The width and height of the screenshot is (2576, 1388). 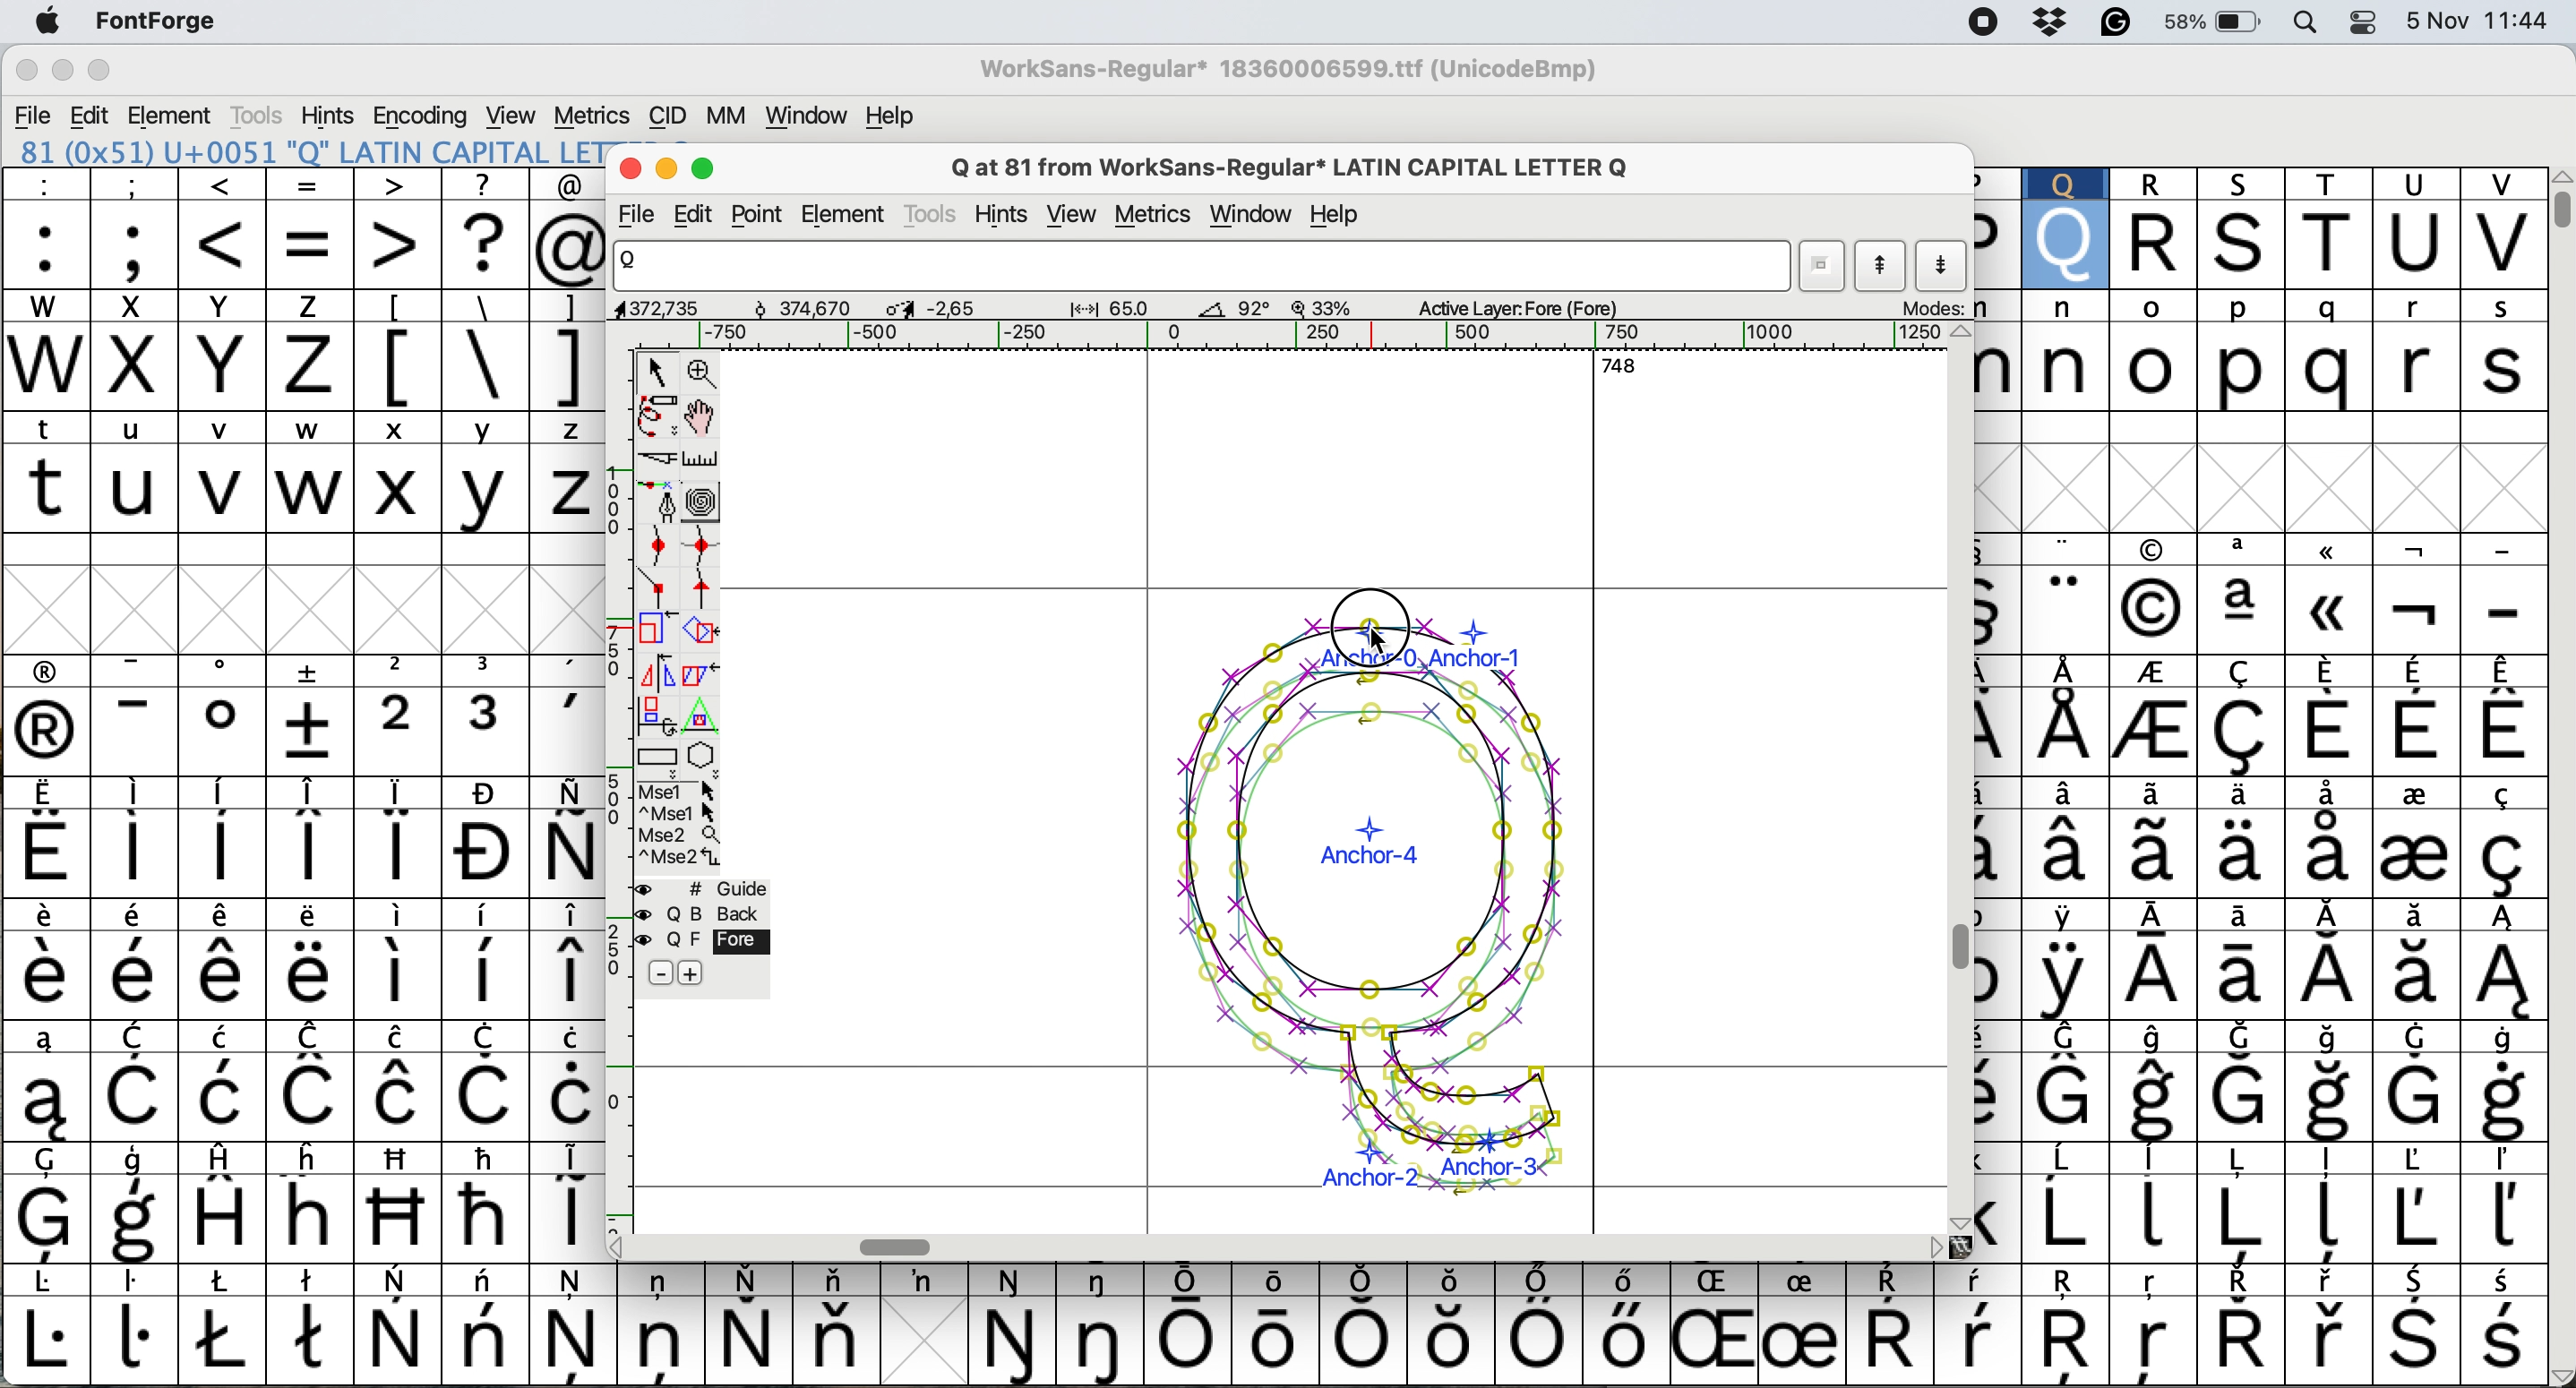 I want to click on rotate the selection, so click(x=696, y=633).